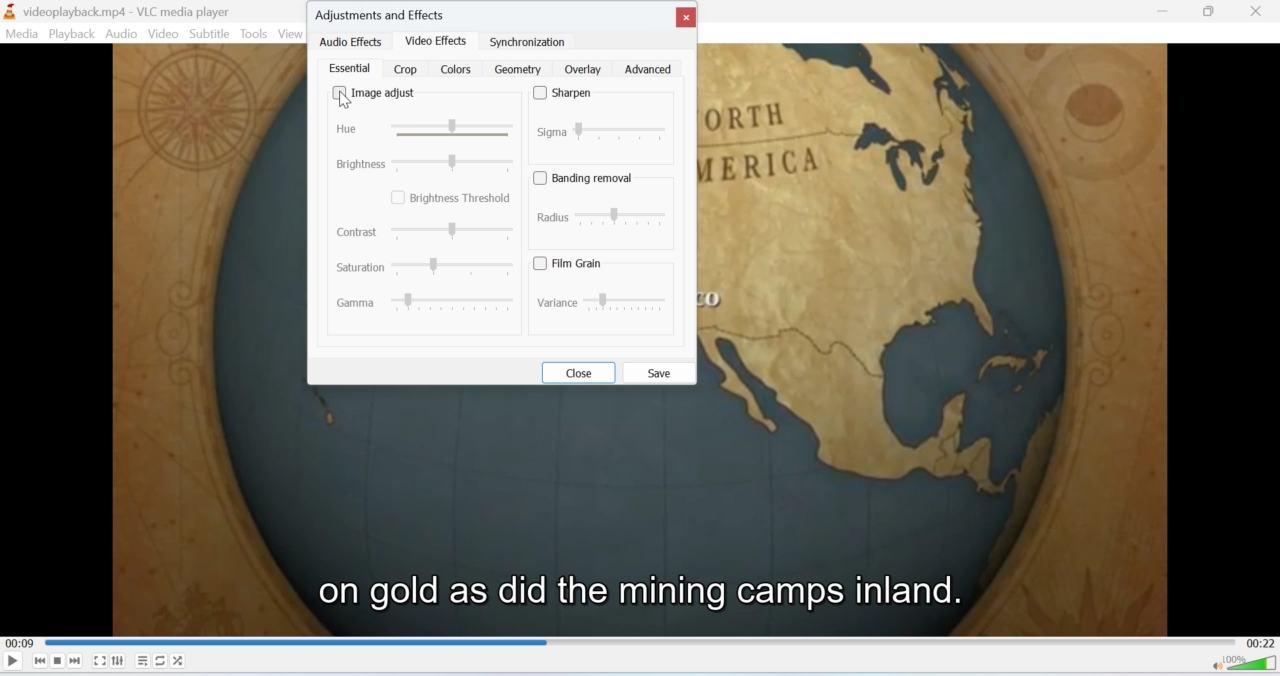 The image size is (1280, 676). I want to click on View, so click(292, 35).